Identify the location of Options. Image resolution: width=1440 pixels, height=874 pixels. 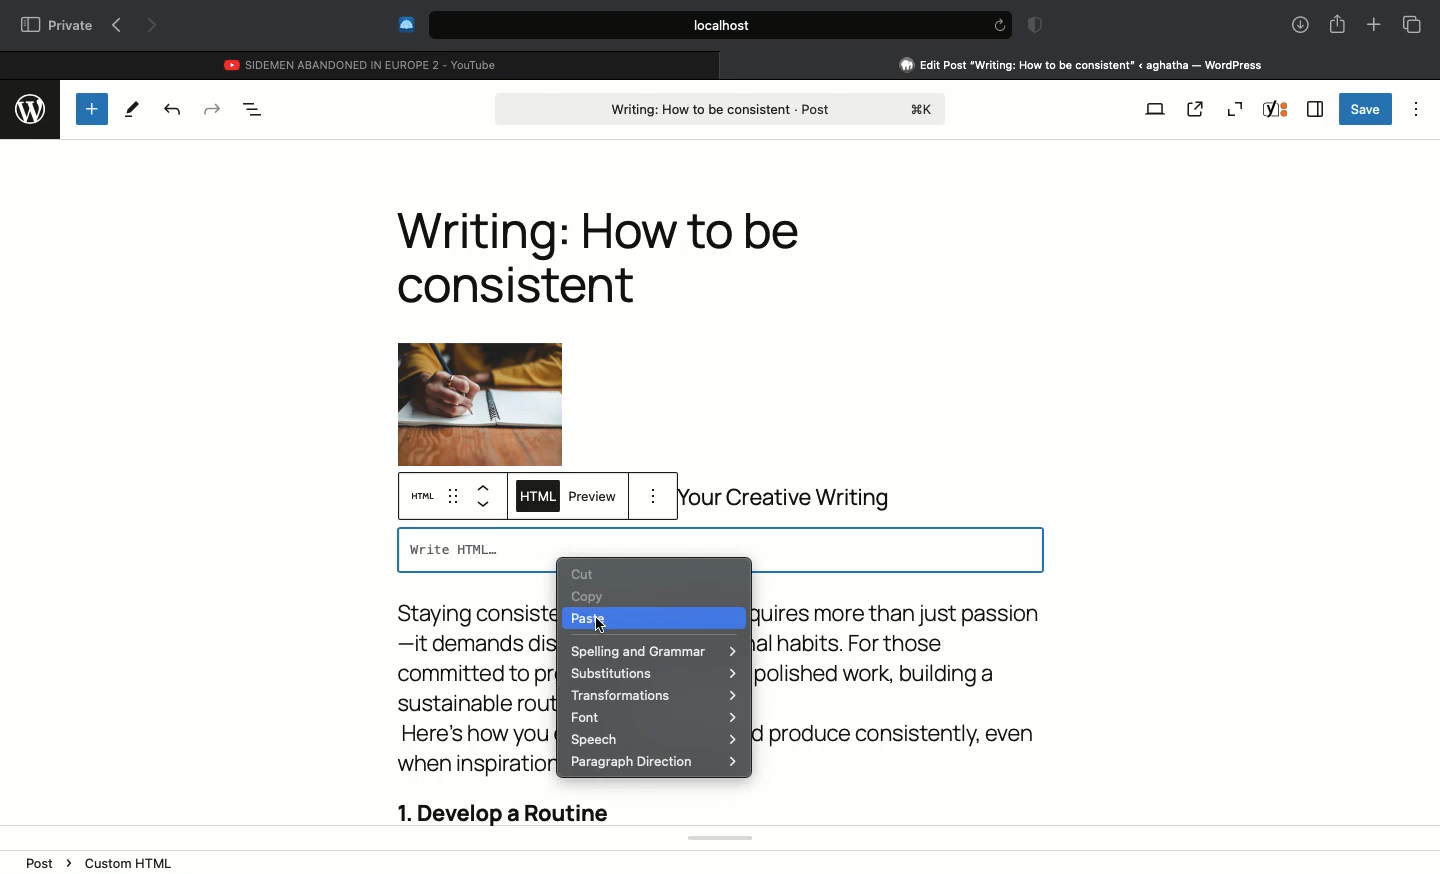
(1418, 106).